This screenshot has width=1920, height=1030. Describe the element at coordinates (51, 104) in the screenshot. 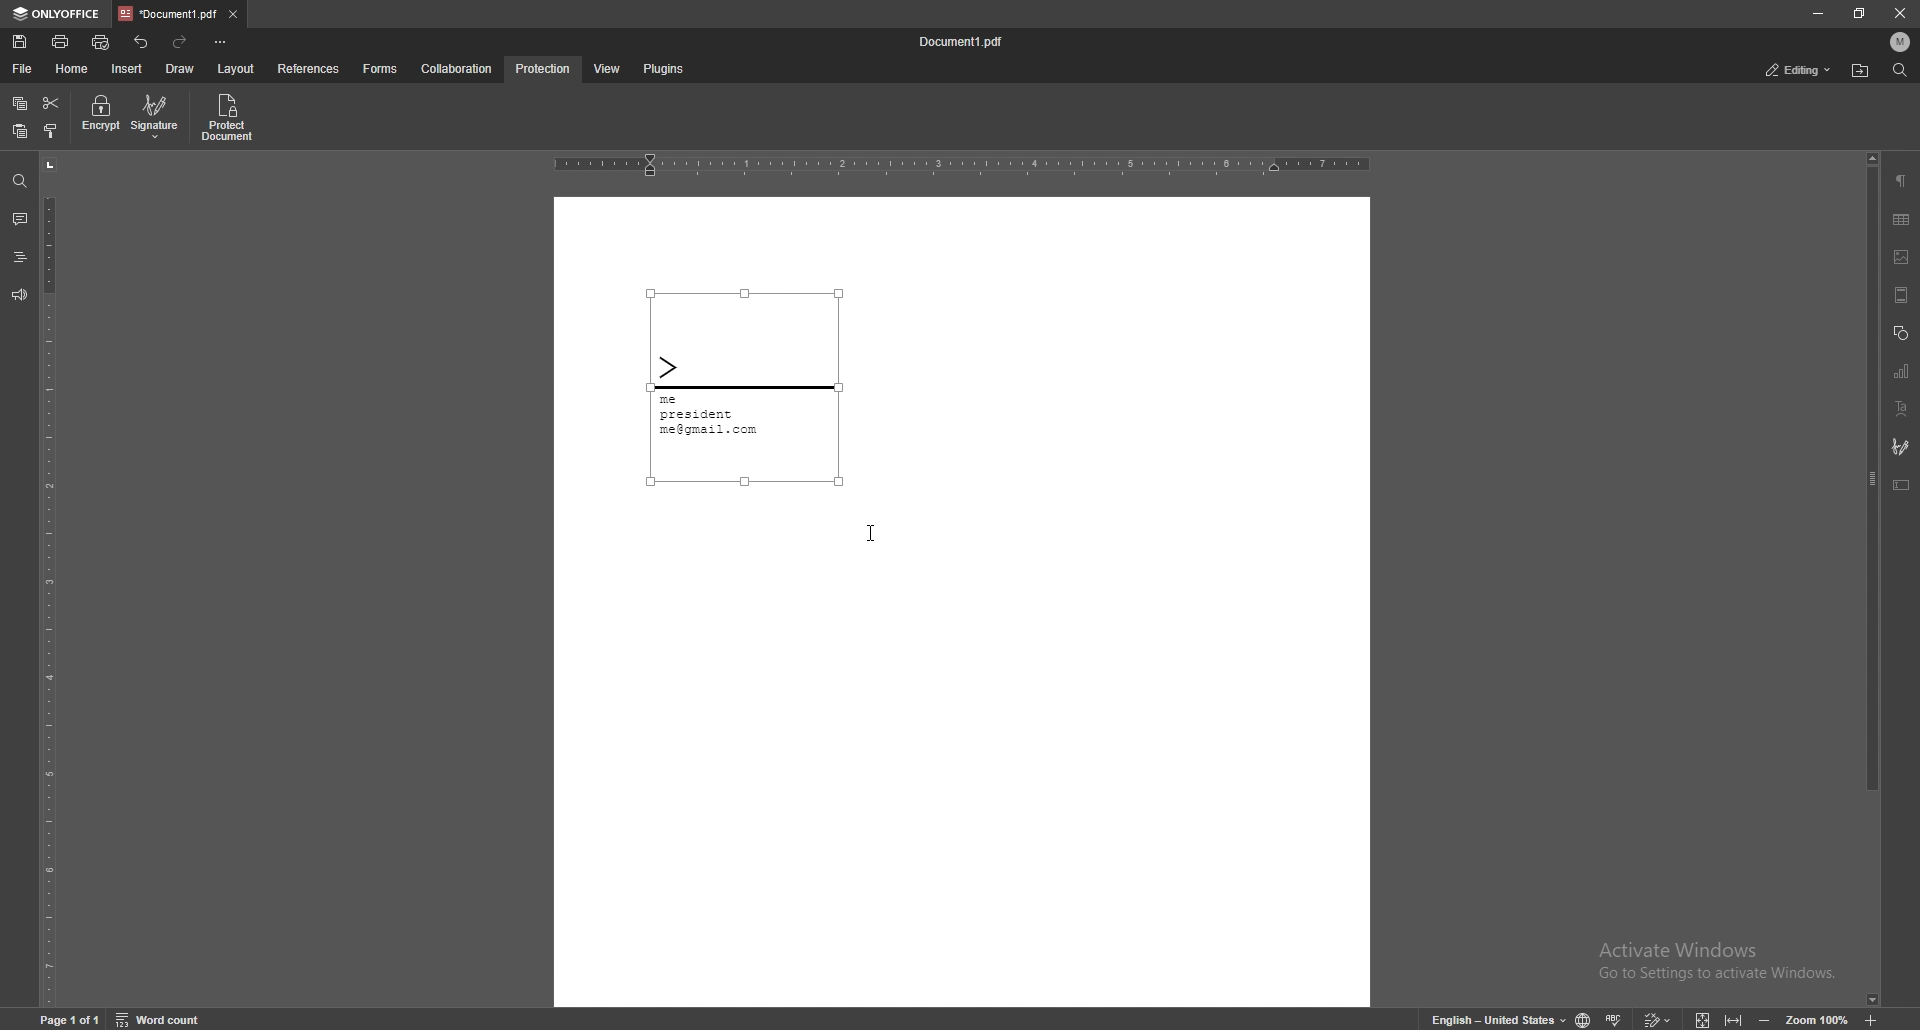

I see `cut` at that location.